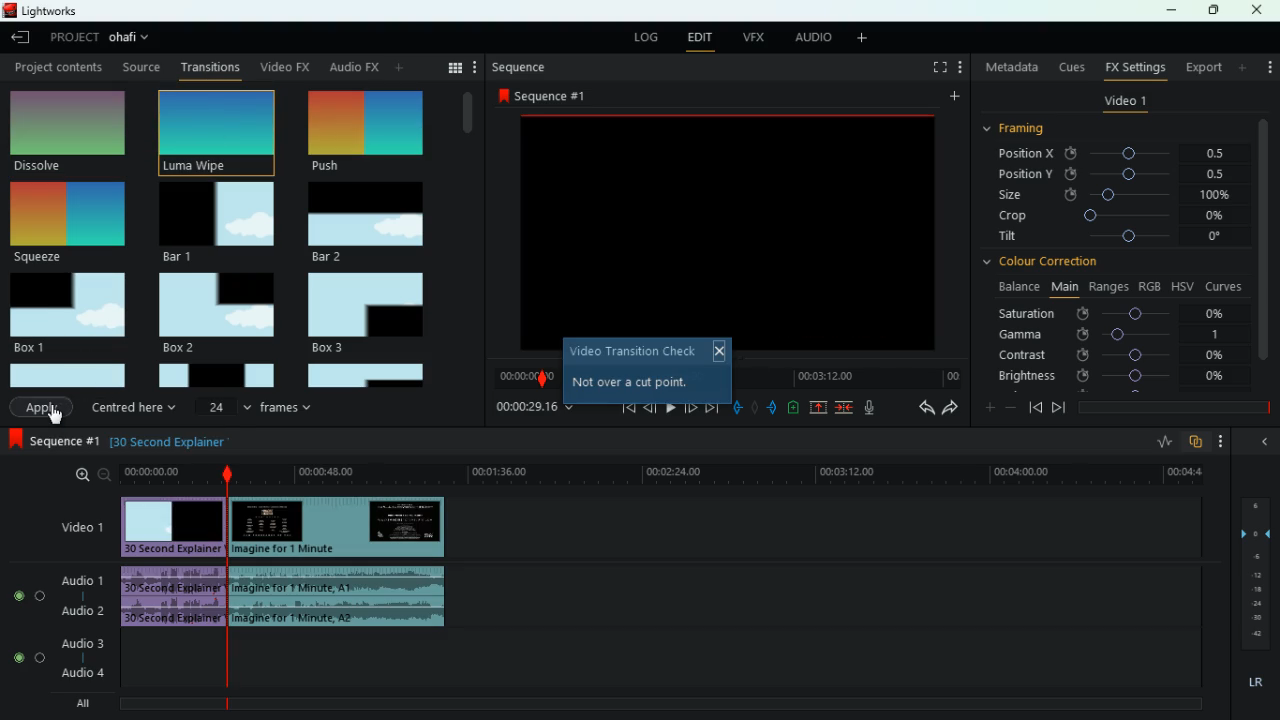 The width and height of the screenshot is (1280, 720). Describe the element at coordinates (374, 68) in the screenshot. I see `change` at that location.